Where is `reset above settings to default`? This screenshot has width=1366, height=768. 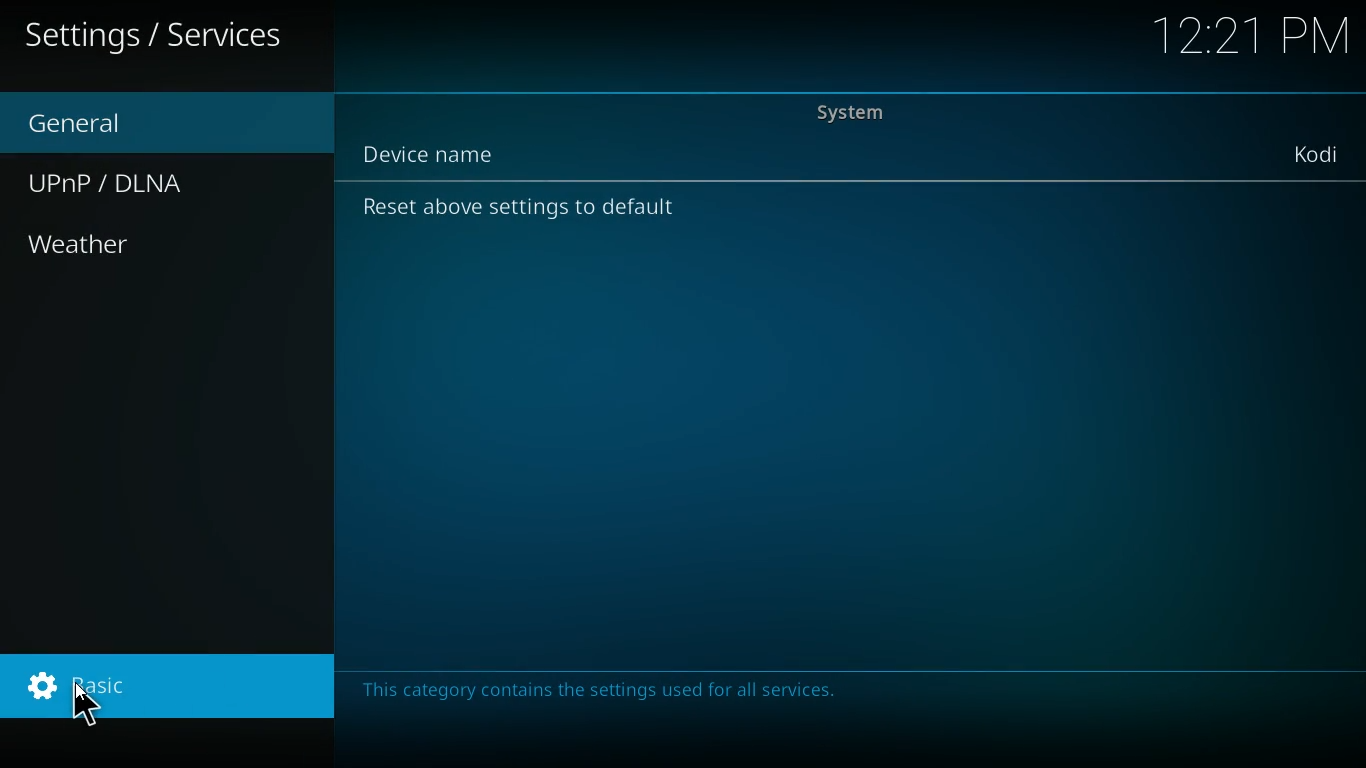
reset above settings to default is located at coordinates (522, 214).